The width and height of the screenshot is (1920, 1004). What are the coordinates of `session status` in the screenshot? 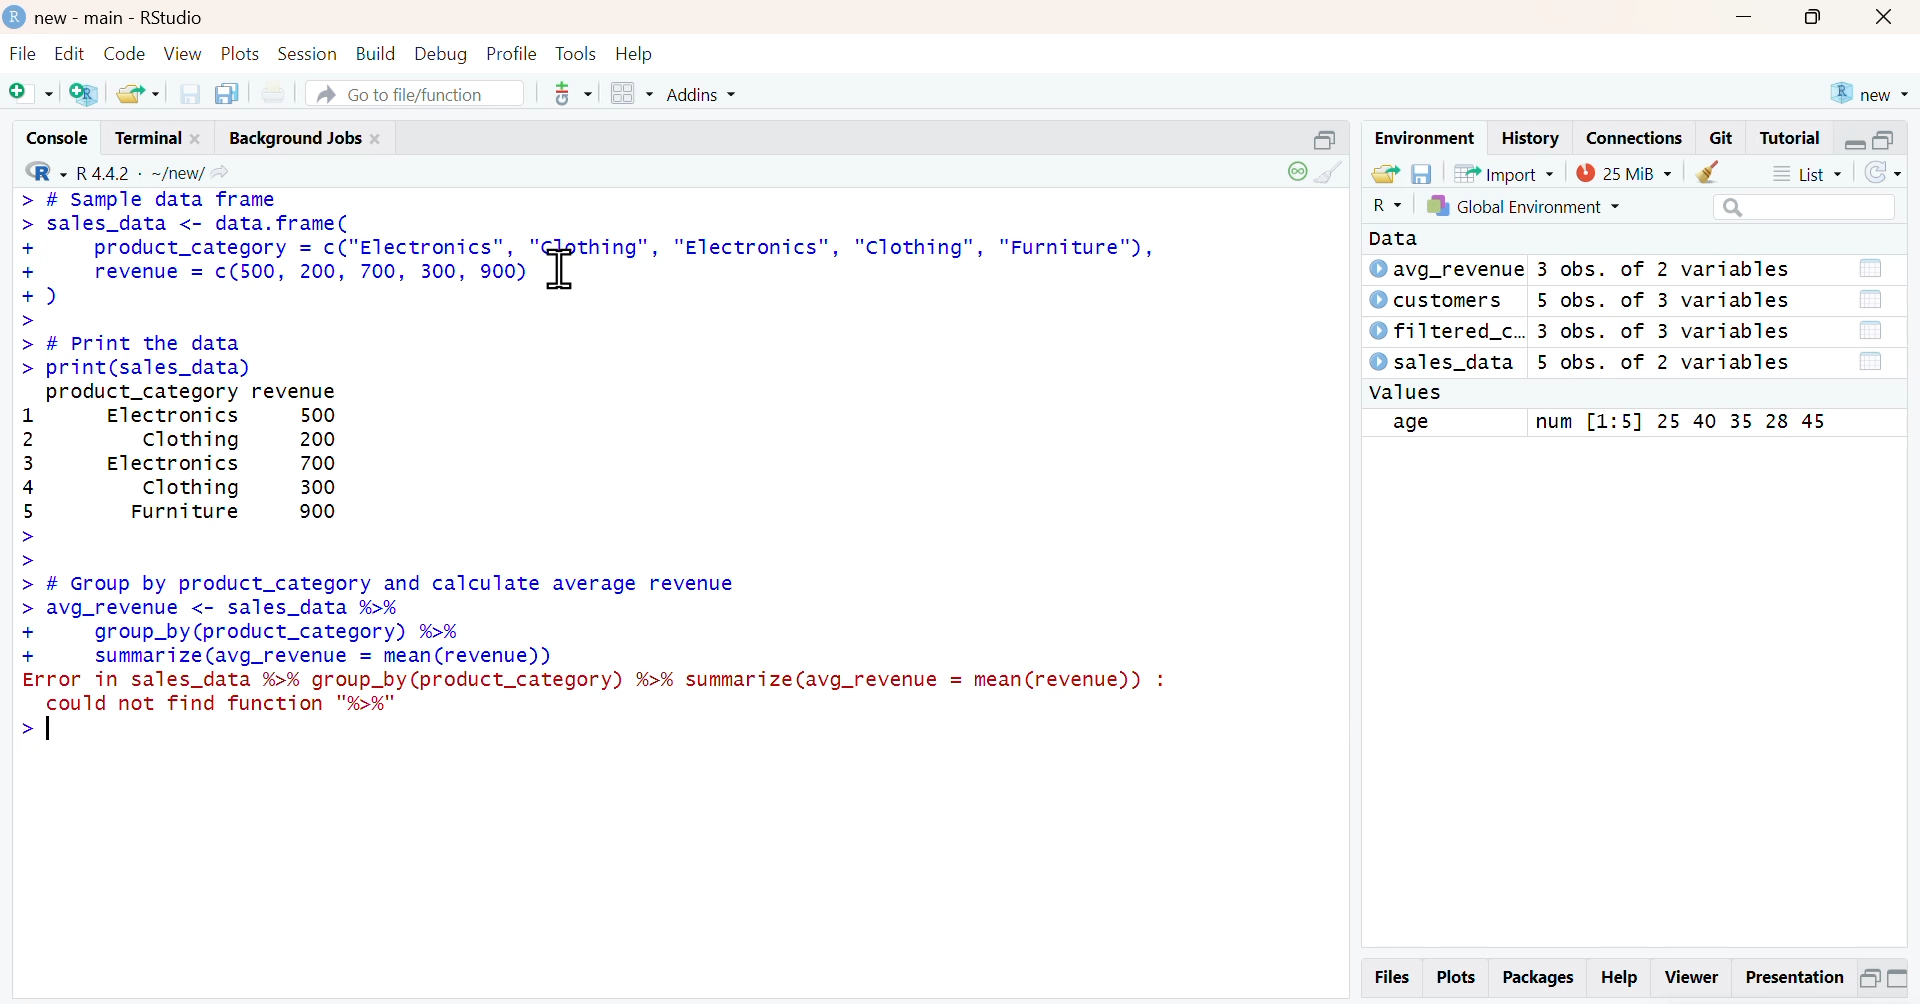 It's located at (1295, 172).